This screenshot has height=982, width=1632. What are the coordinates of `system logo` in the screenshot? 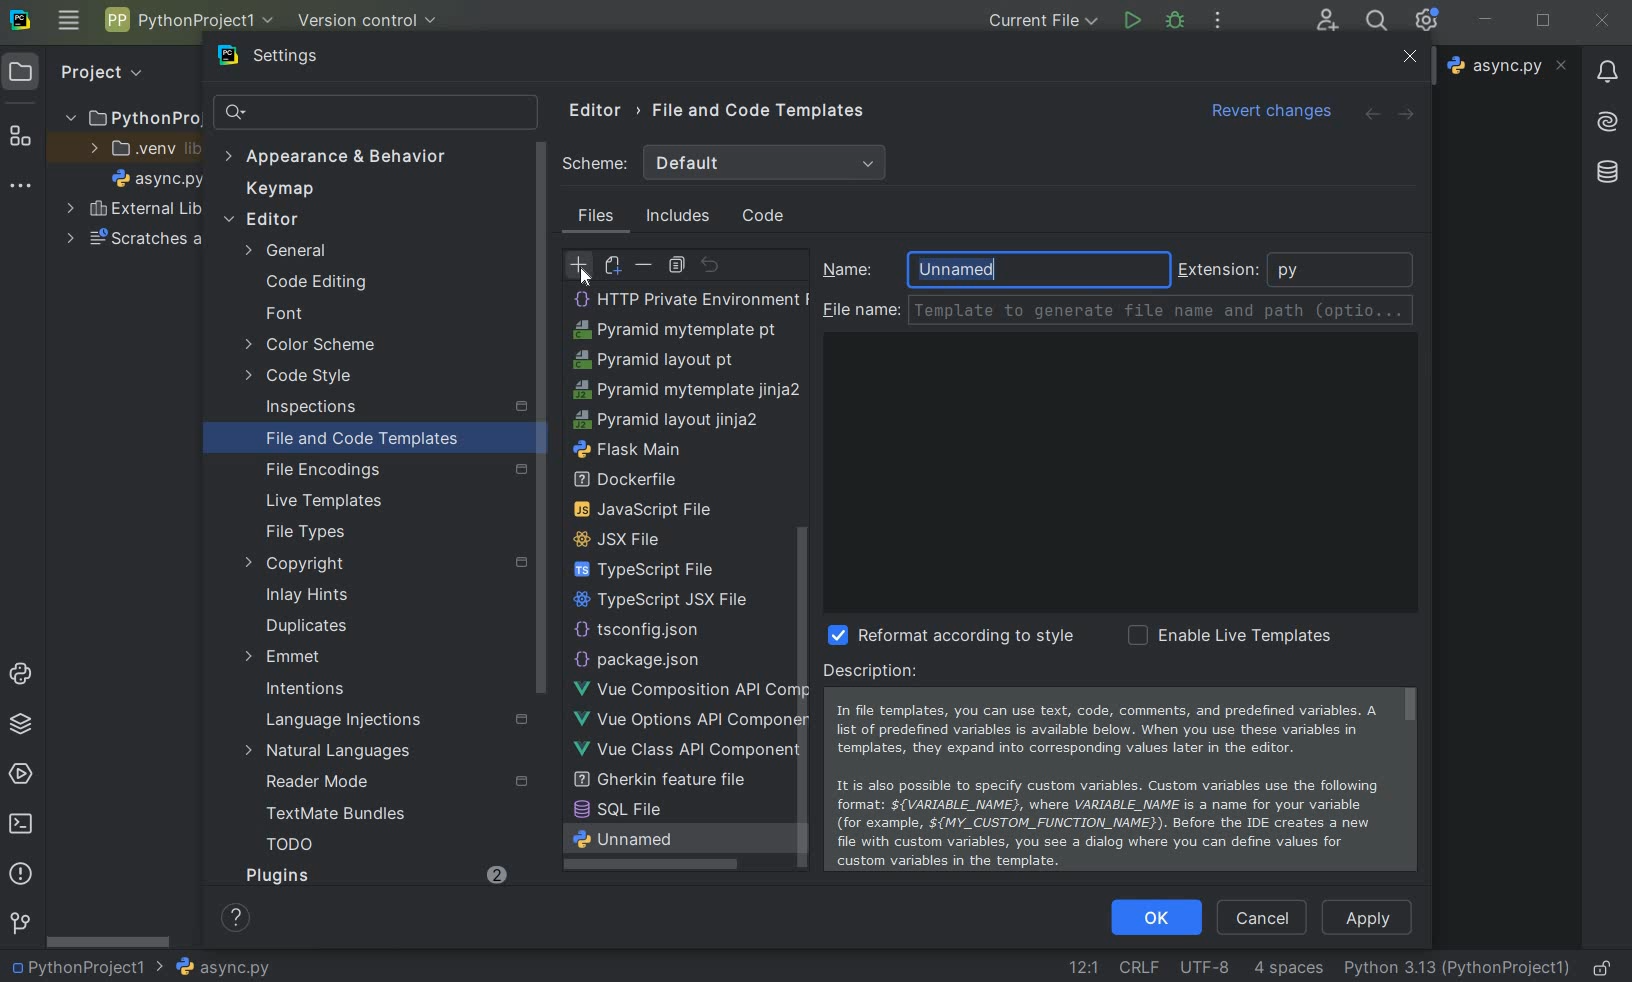 It's located at (20, 22).